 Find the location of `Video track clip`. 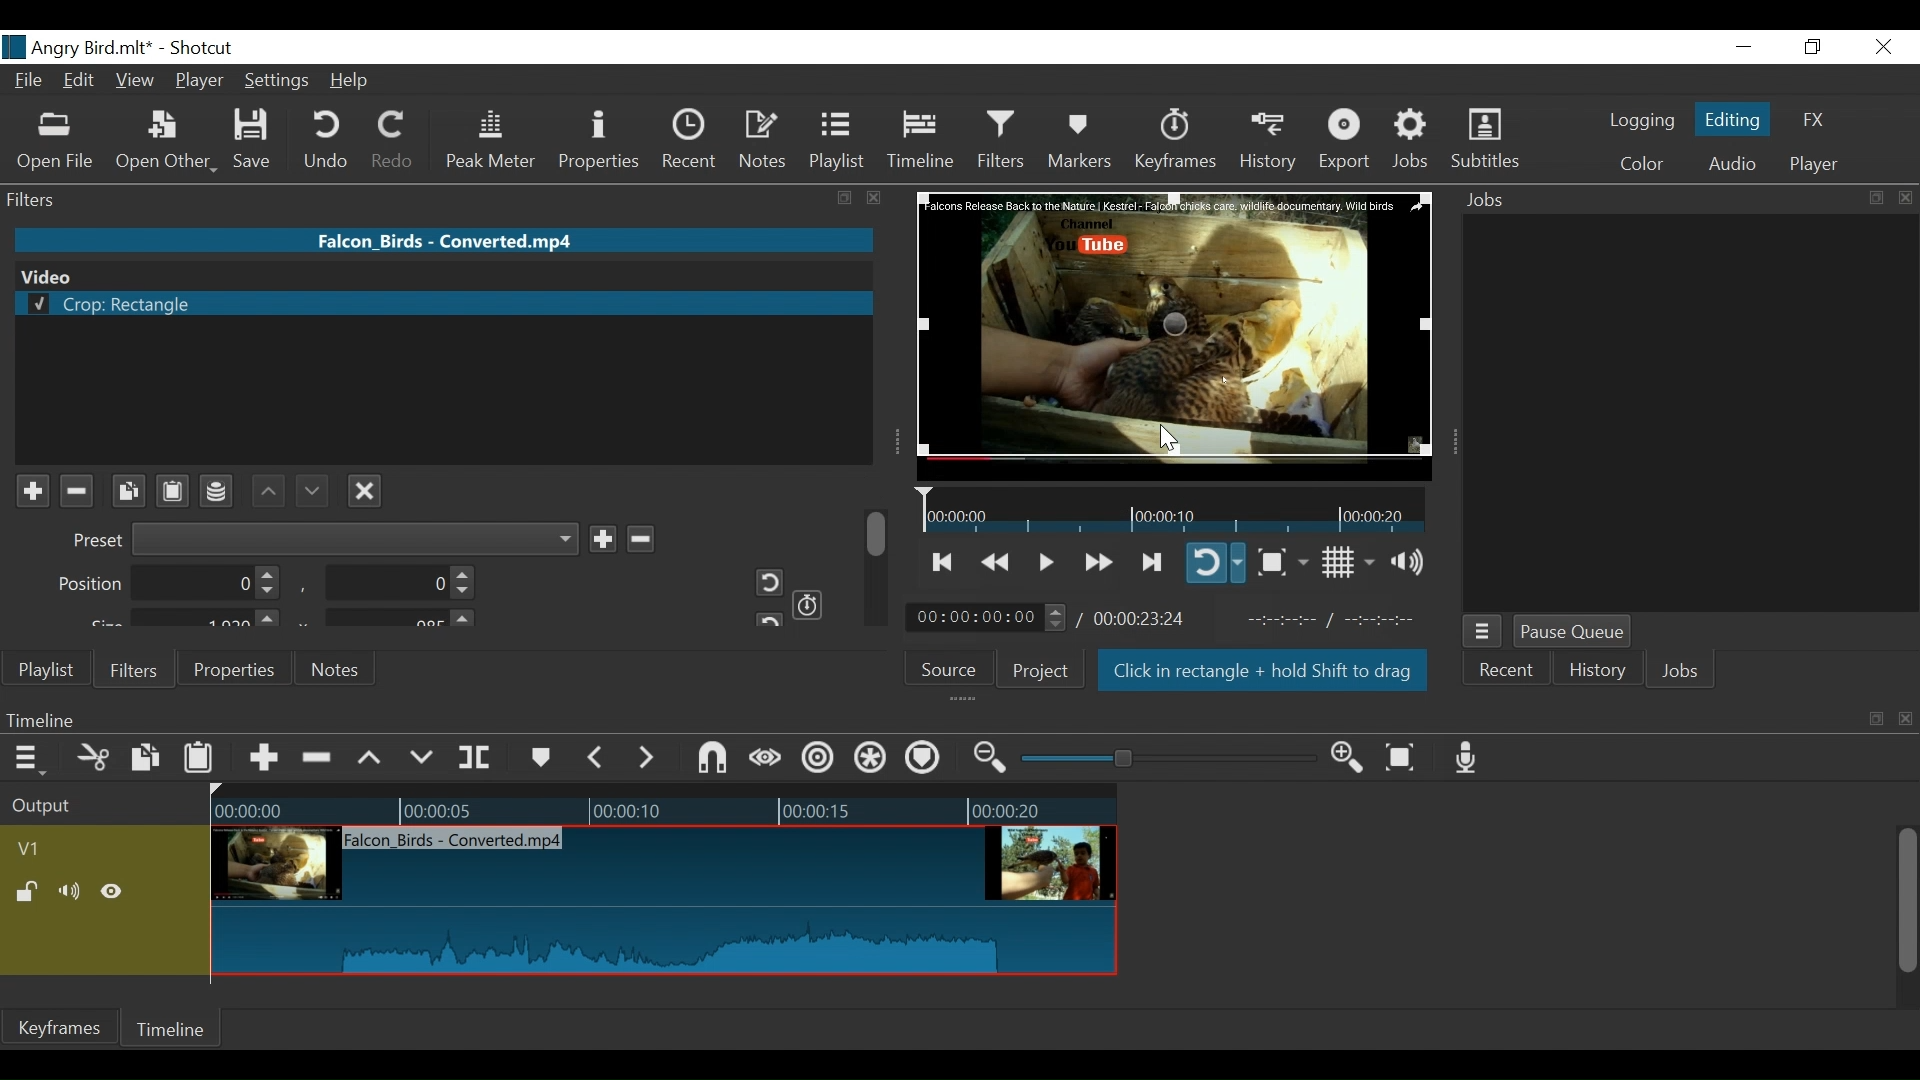

Video track clip is located at coordinates (664, 902).